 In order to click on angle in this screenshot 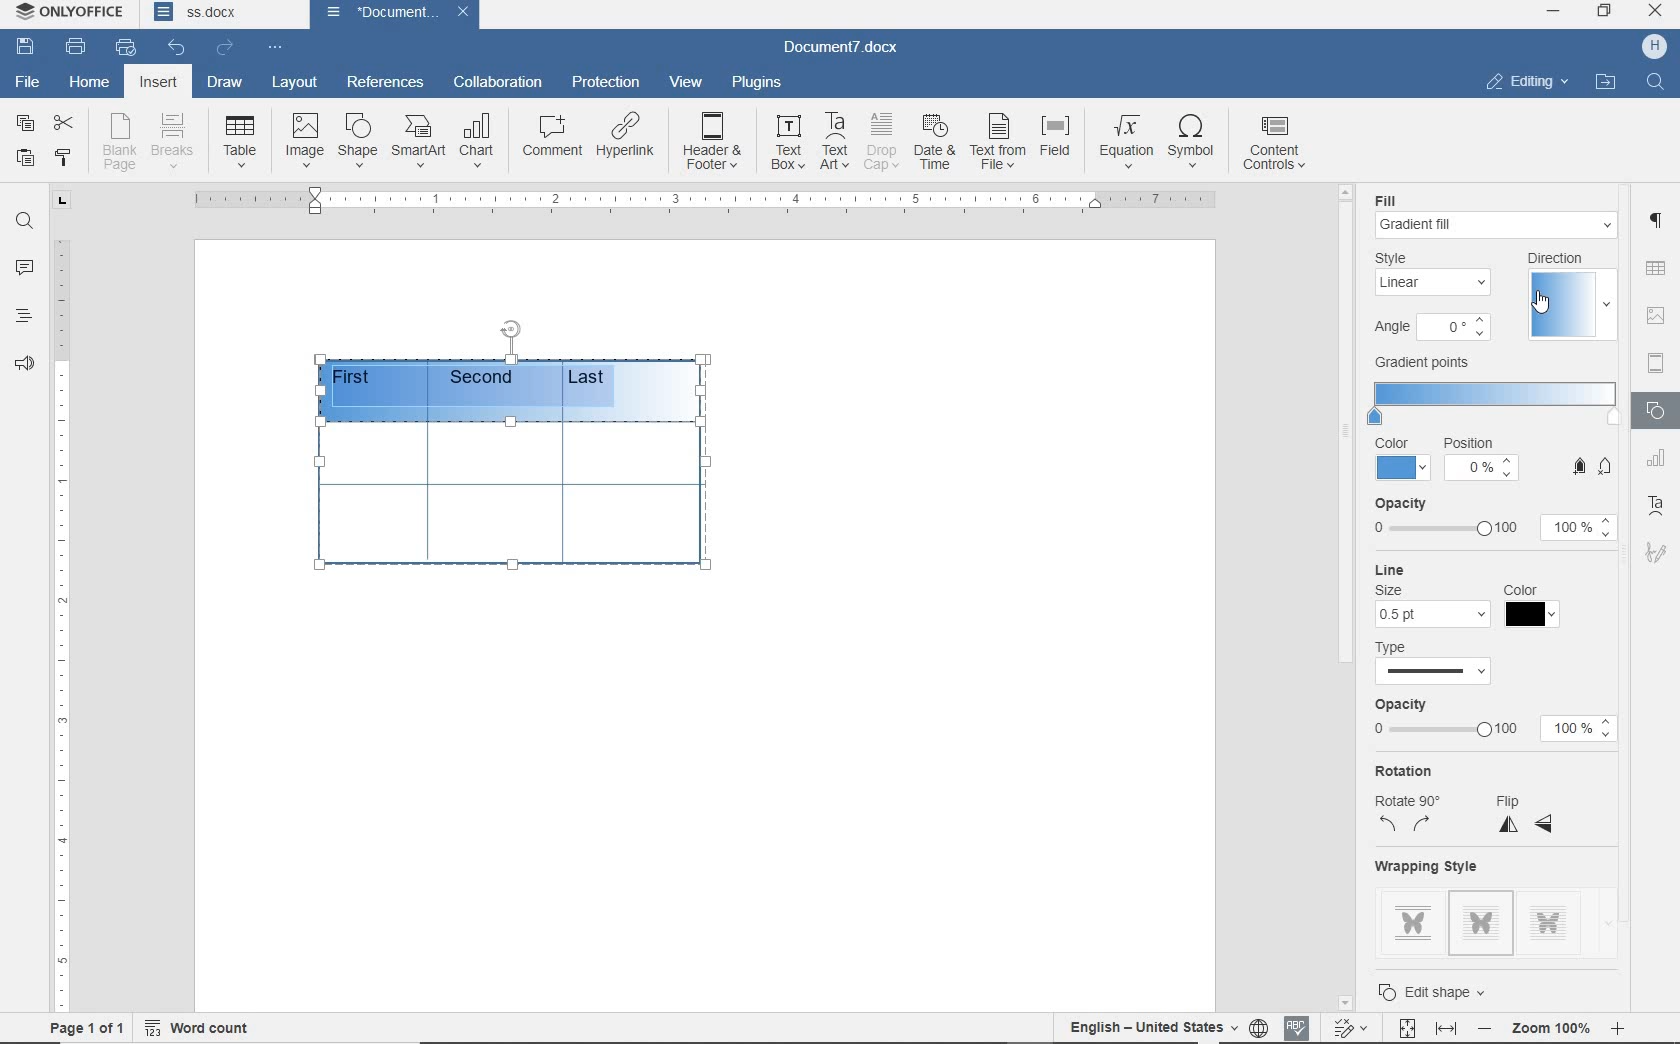, I will do `click(1429, 329)`.